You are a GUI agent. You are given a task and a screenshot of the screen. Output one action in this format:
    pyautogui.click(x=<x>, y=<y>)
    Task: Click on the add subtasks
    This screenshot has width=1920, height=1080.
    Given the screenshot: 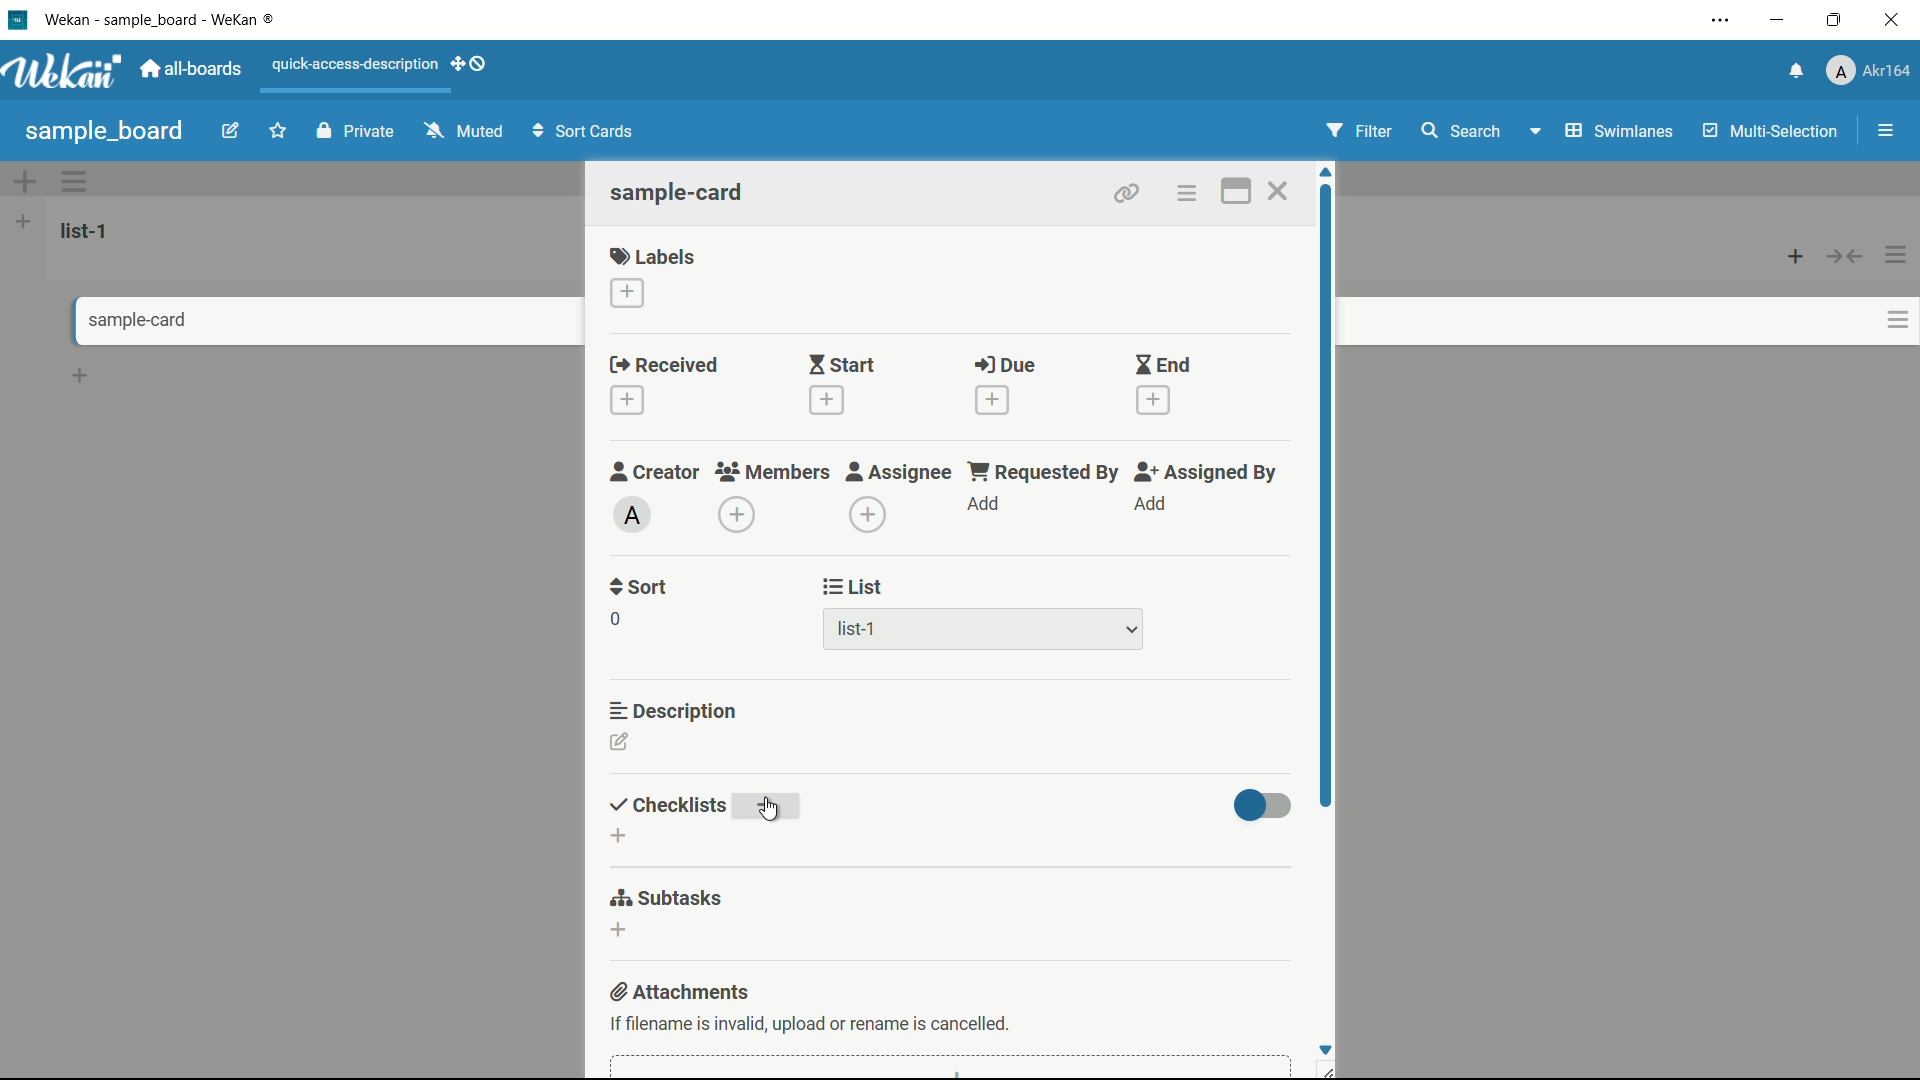 What is the action you would take?
    pyautogui.click(x=617, y=931)
    